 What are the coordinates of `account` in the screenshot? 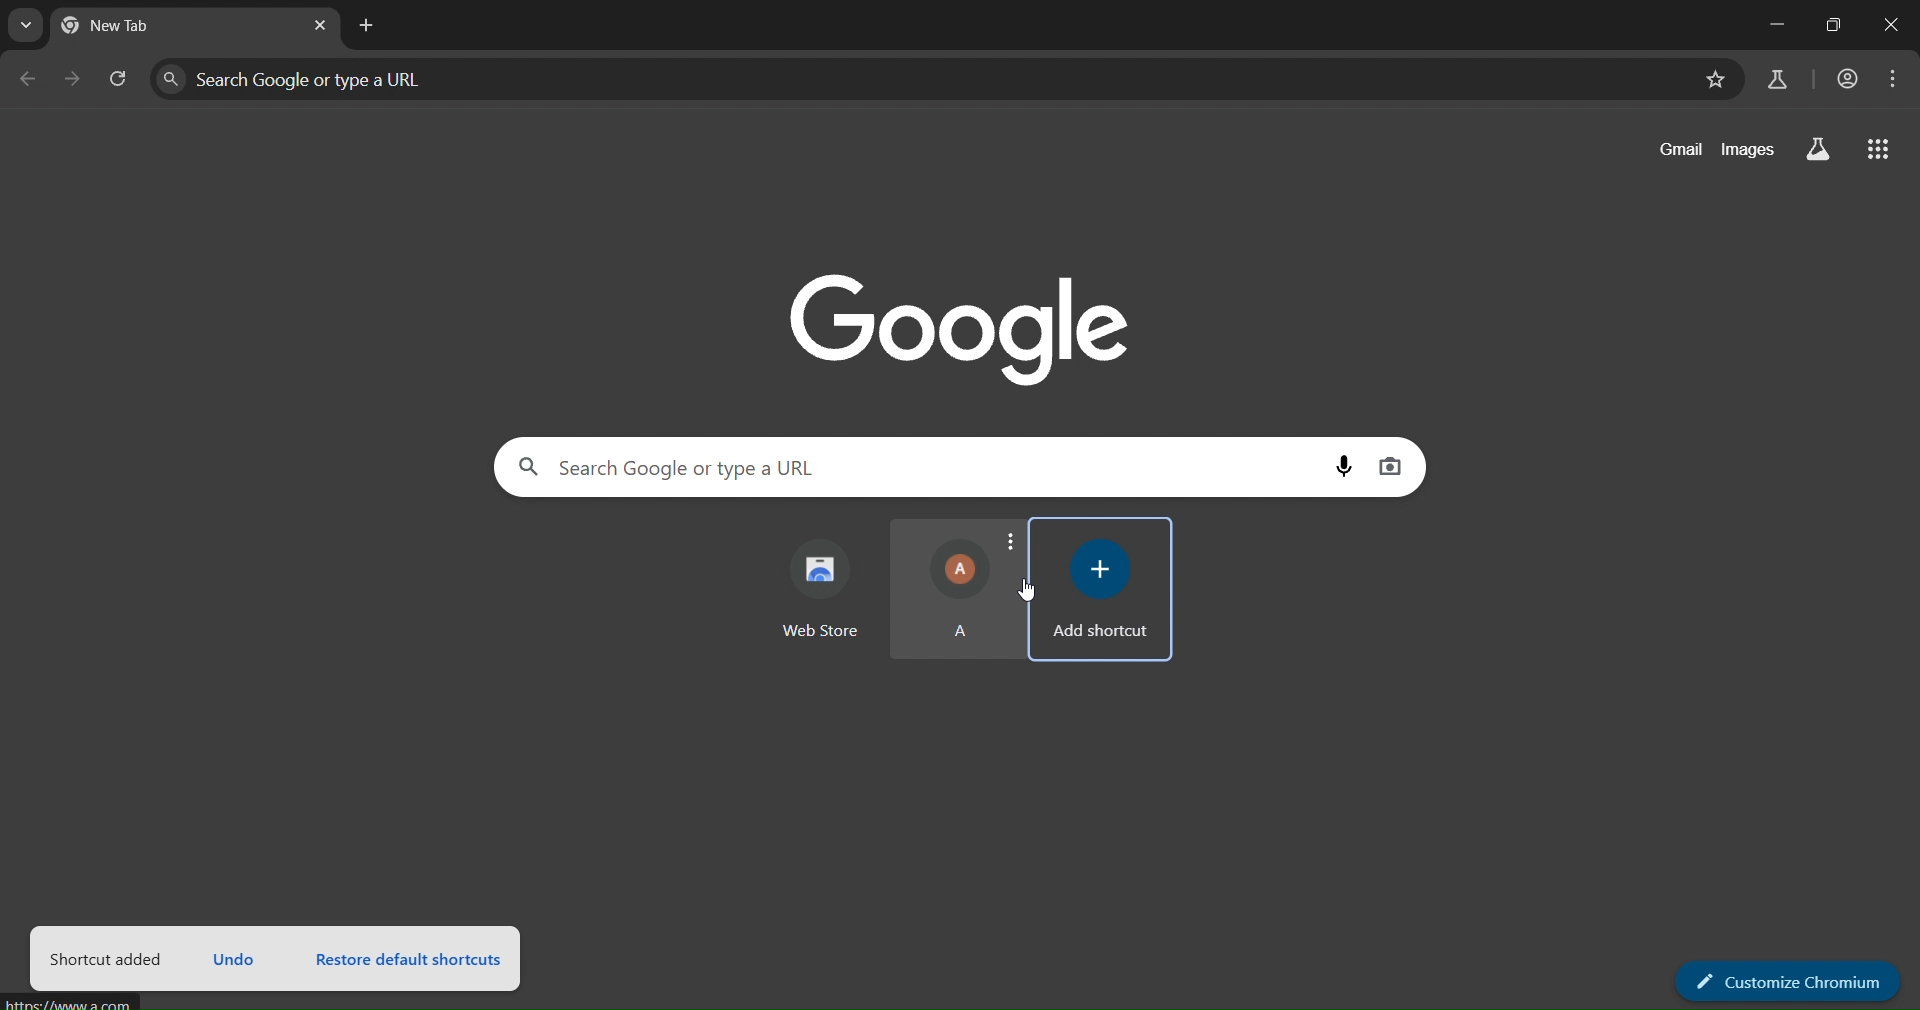 It's located at (1846, 80).